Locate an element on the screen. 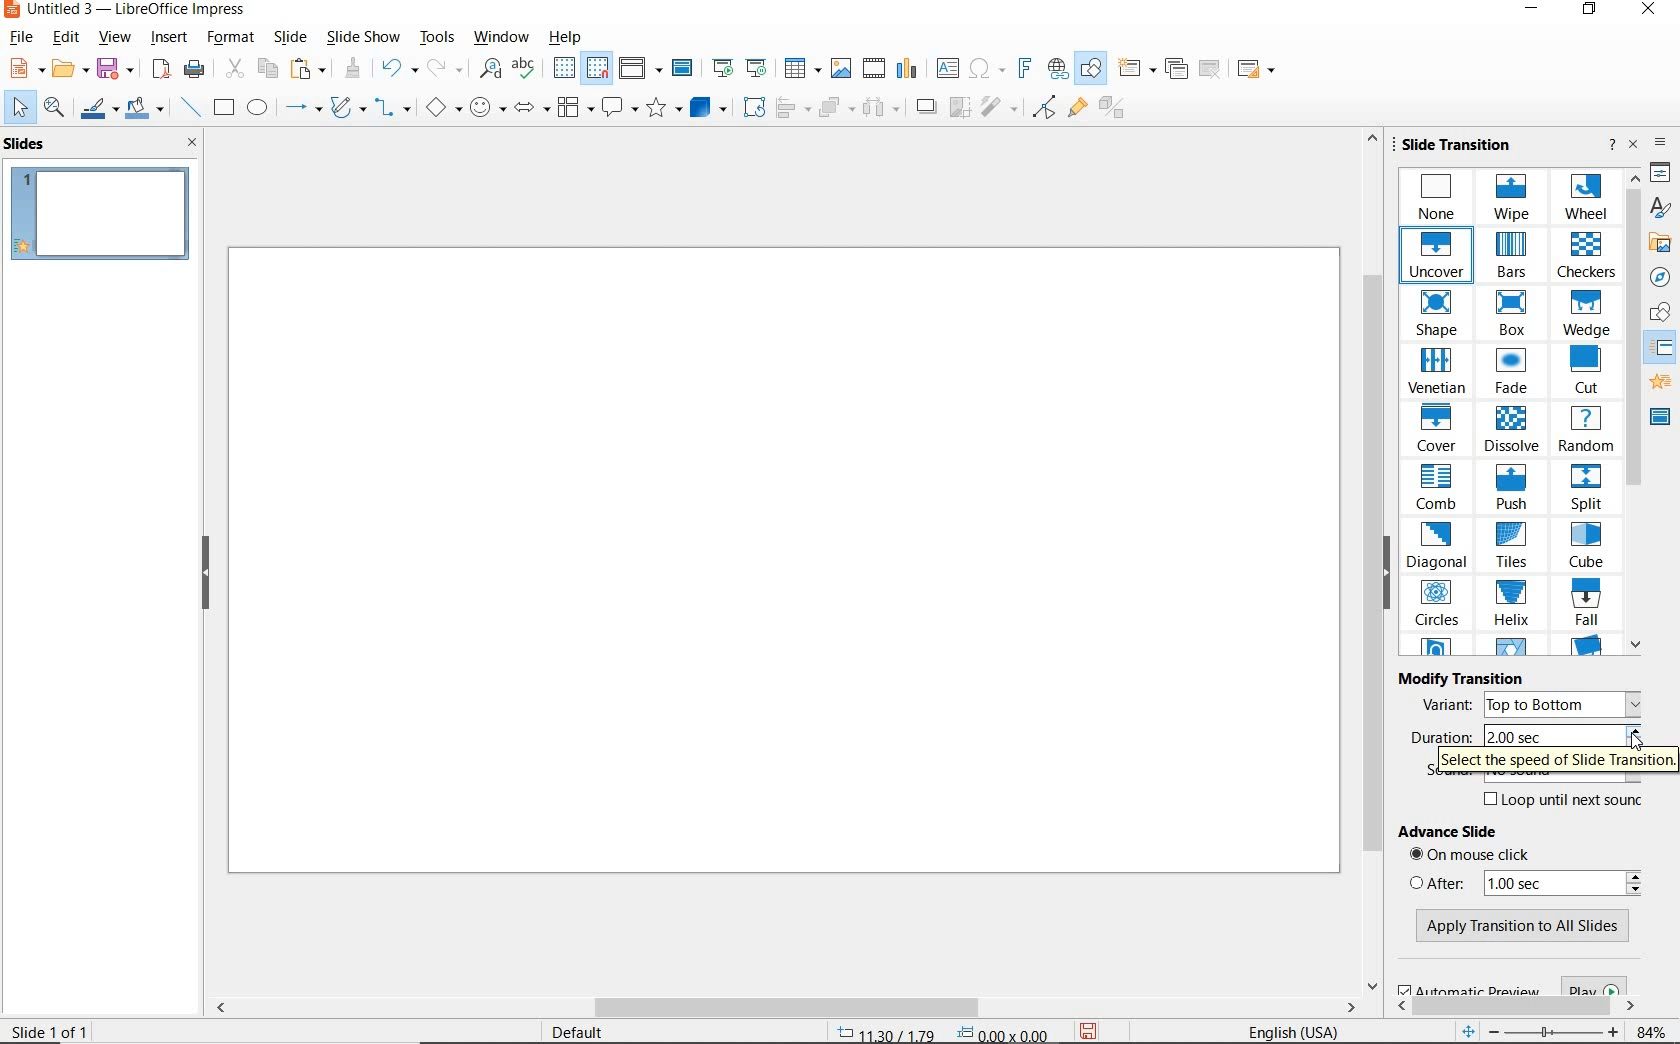  FALL is located at coordinates (1585, 605).